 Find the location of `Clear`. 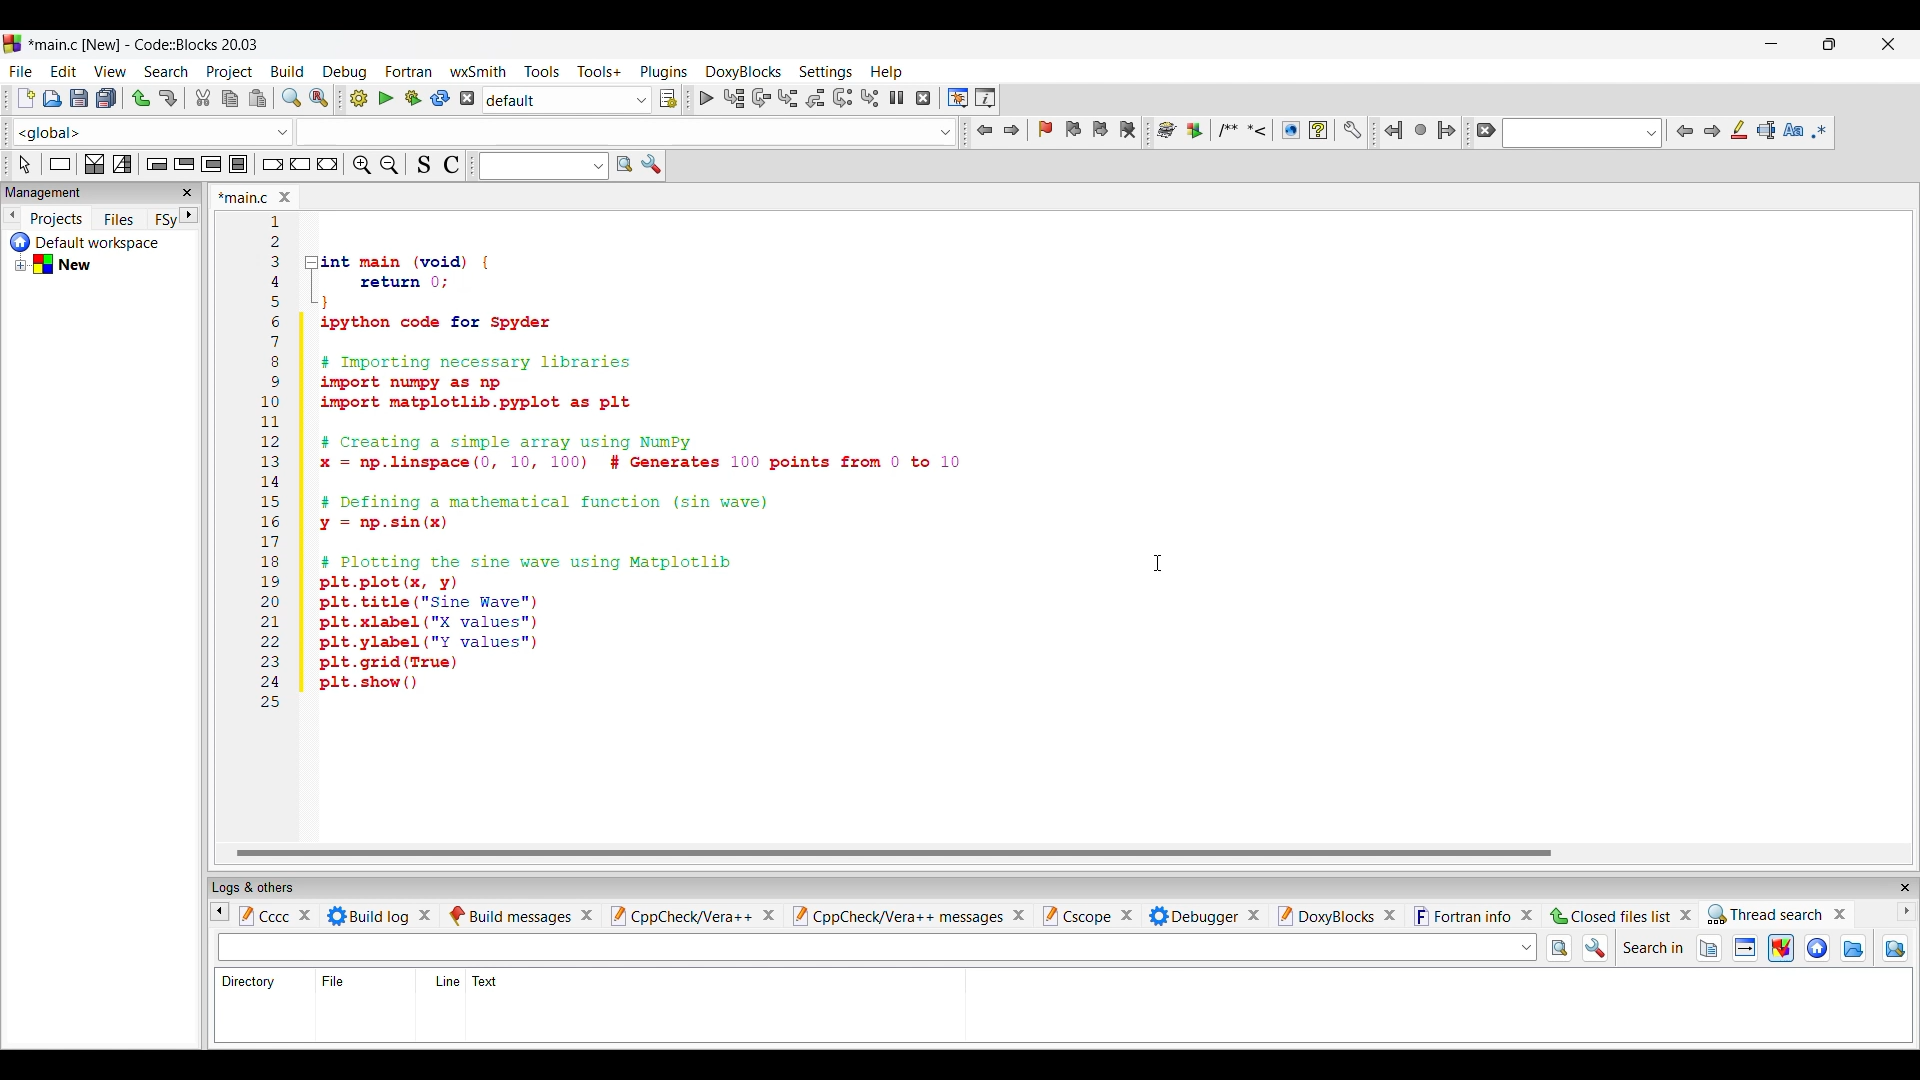

Clear is located at coordinates (24, 158).